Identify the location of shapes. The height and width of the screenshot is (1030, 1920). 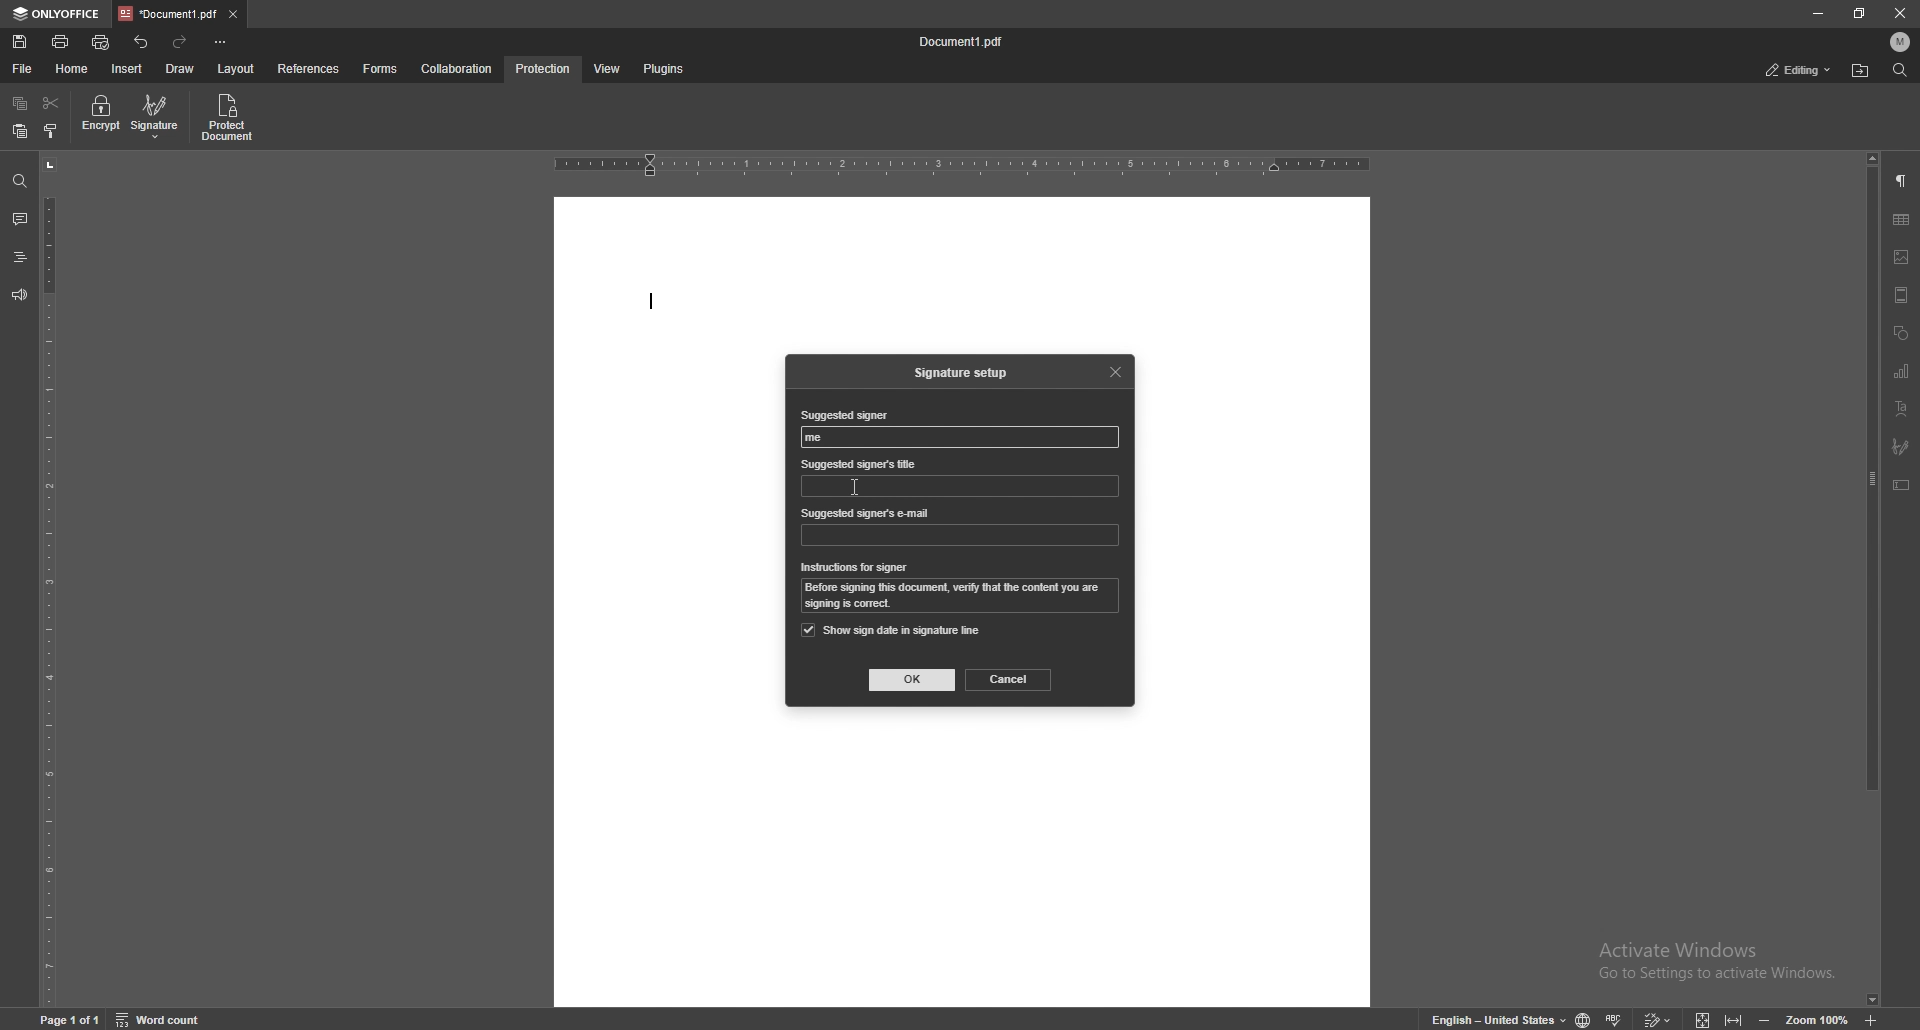
(1900, 334).